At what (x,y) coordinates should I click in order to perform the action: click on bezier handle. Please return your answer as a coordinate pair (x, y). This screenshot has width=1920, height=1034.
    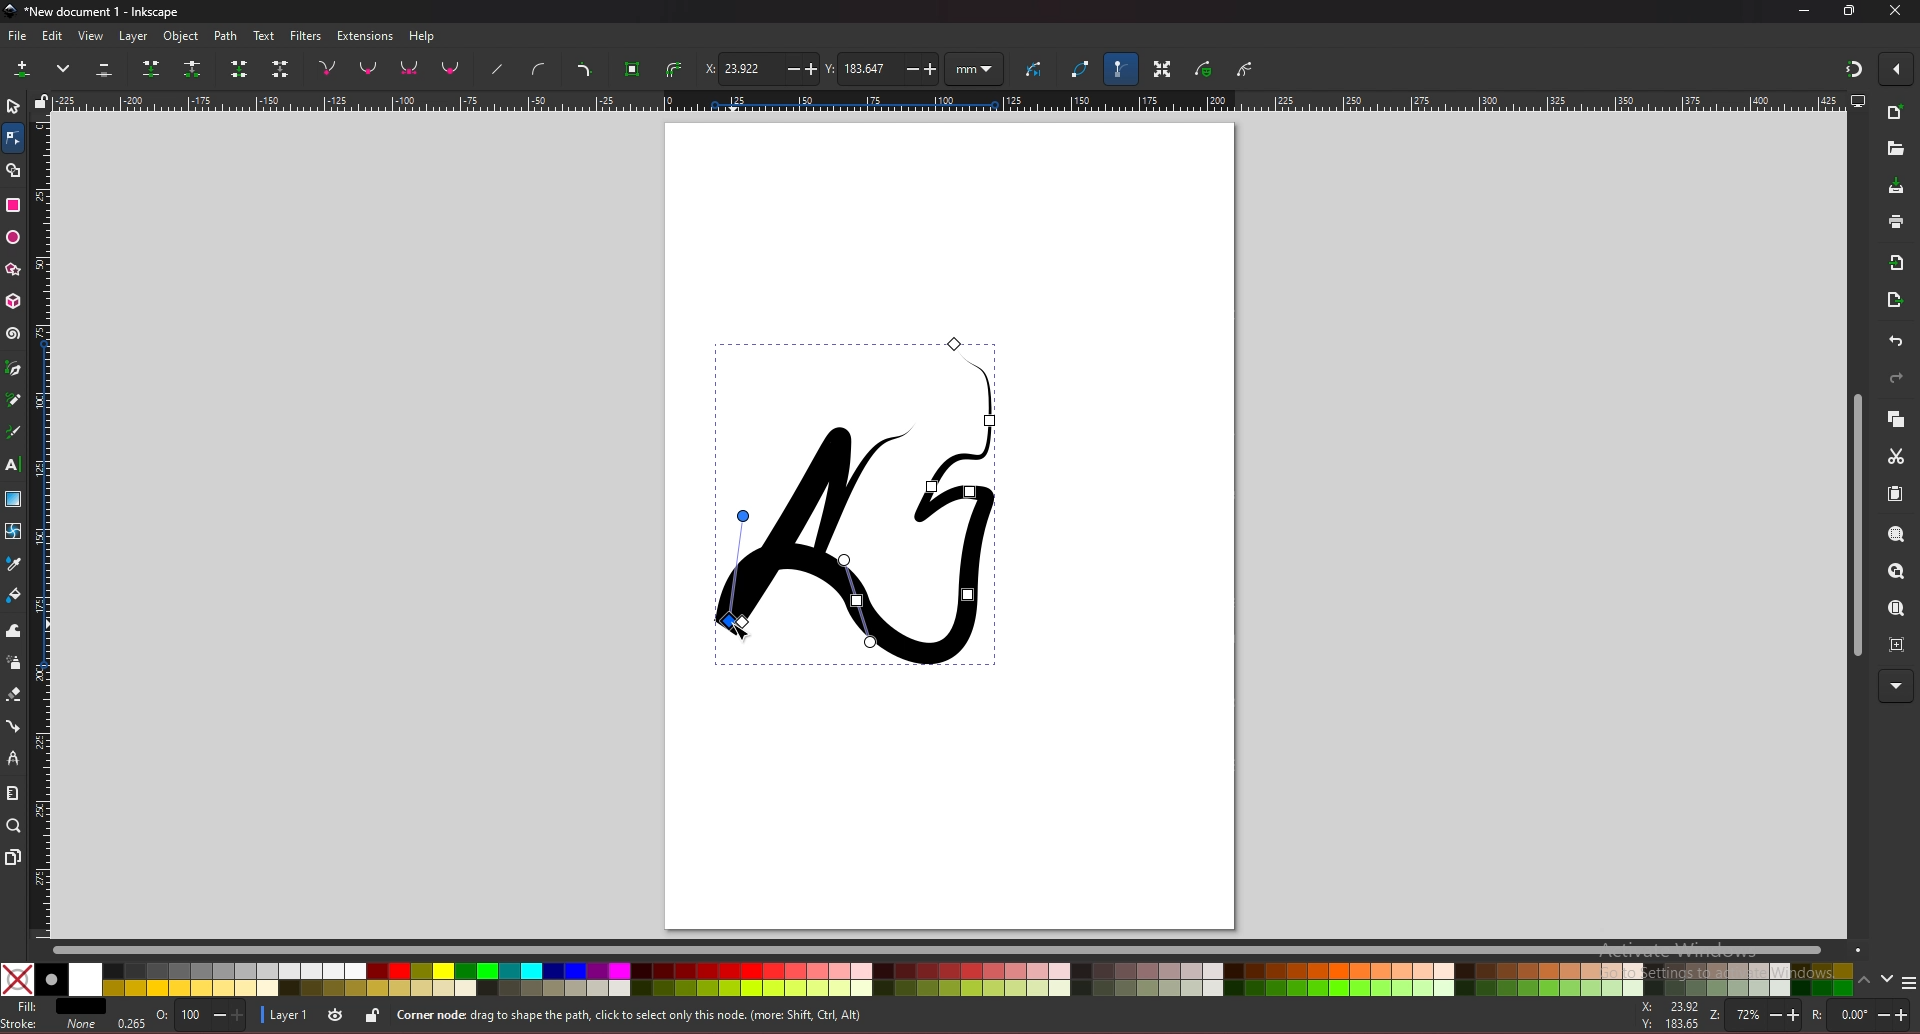
    Looking at the image, I should click on (1119, 68).